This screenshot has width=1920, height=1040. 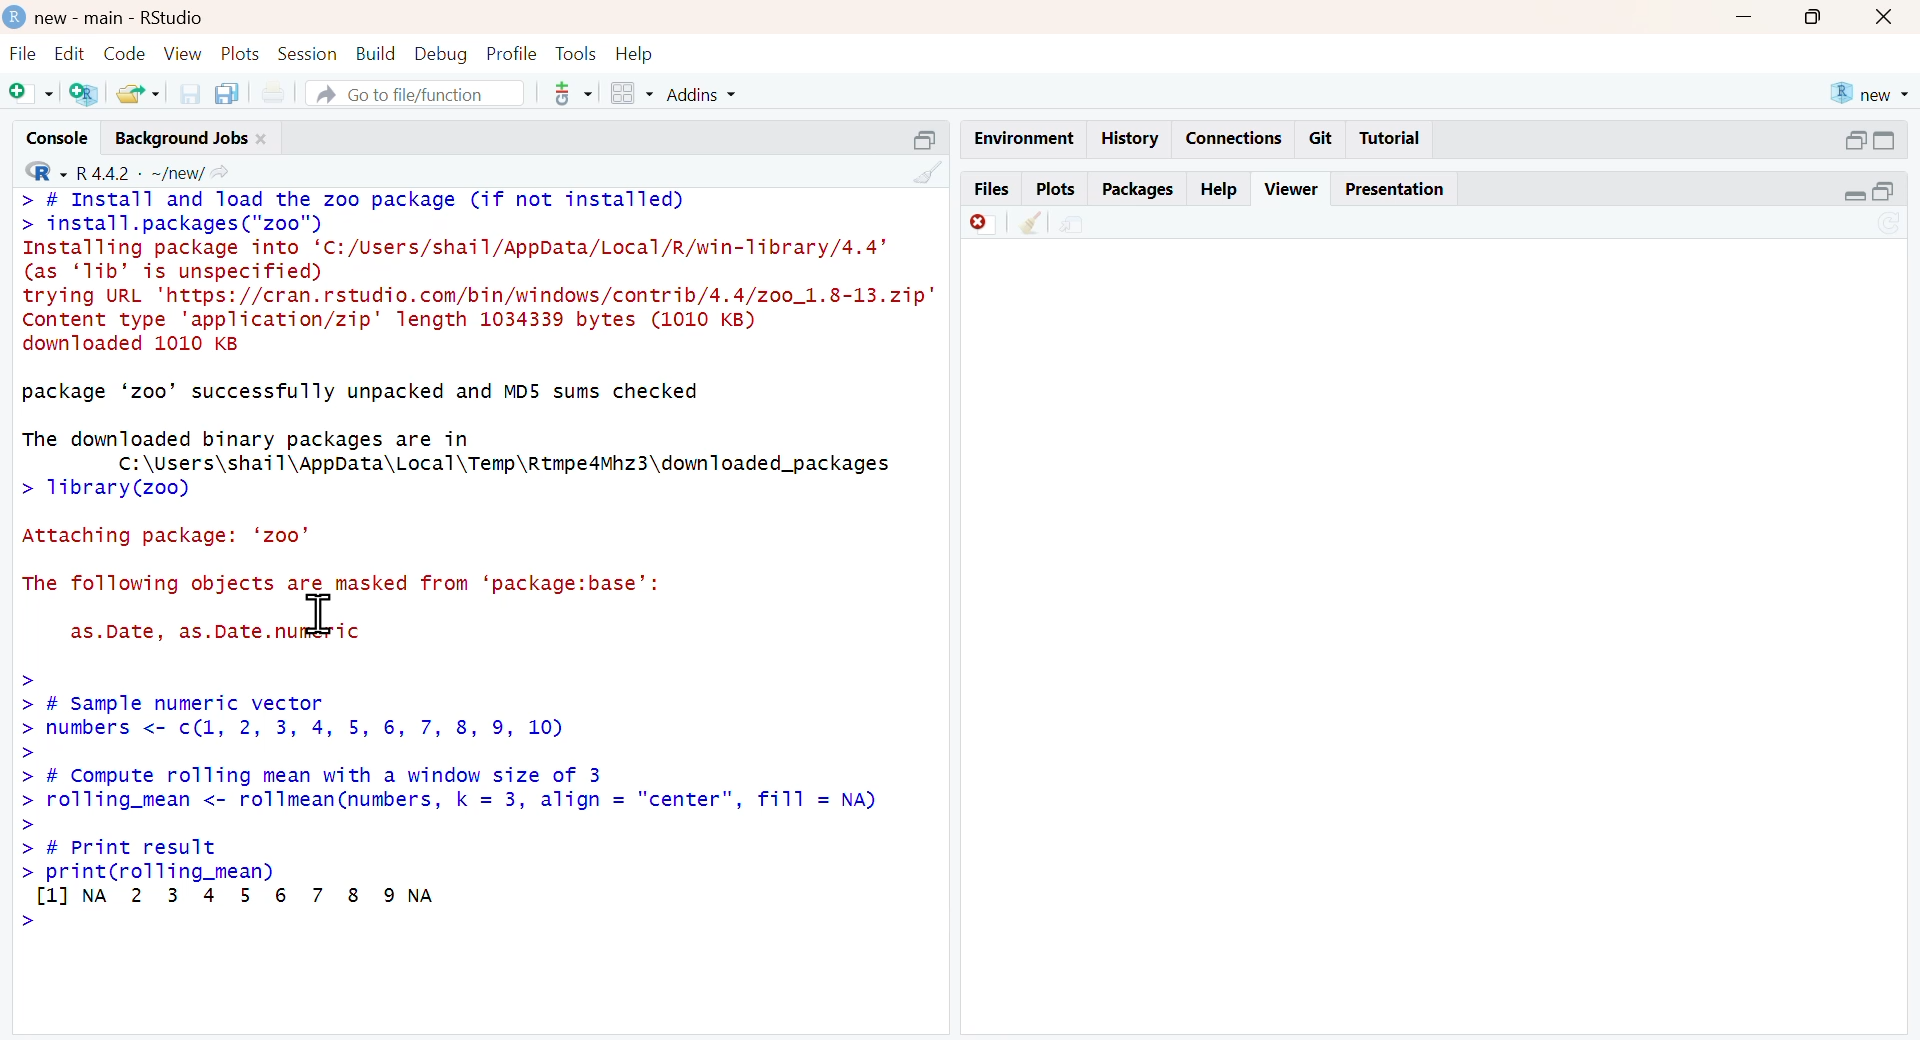 What do you see at coordinates (378, 54) in the screenshot?
I see `build` at bounding box center [378, 54].